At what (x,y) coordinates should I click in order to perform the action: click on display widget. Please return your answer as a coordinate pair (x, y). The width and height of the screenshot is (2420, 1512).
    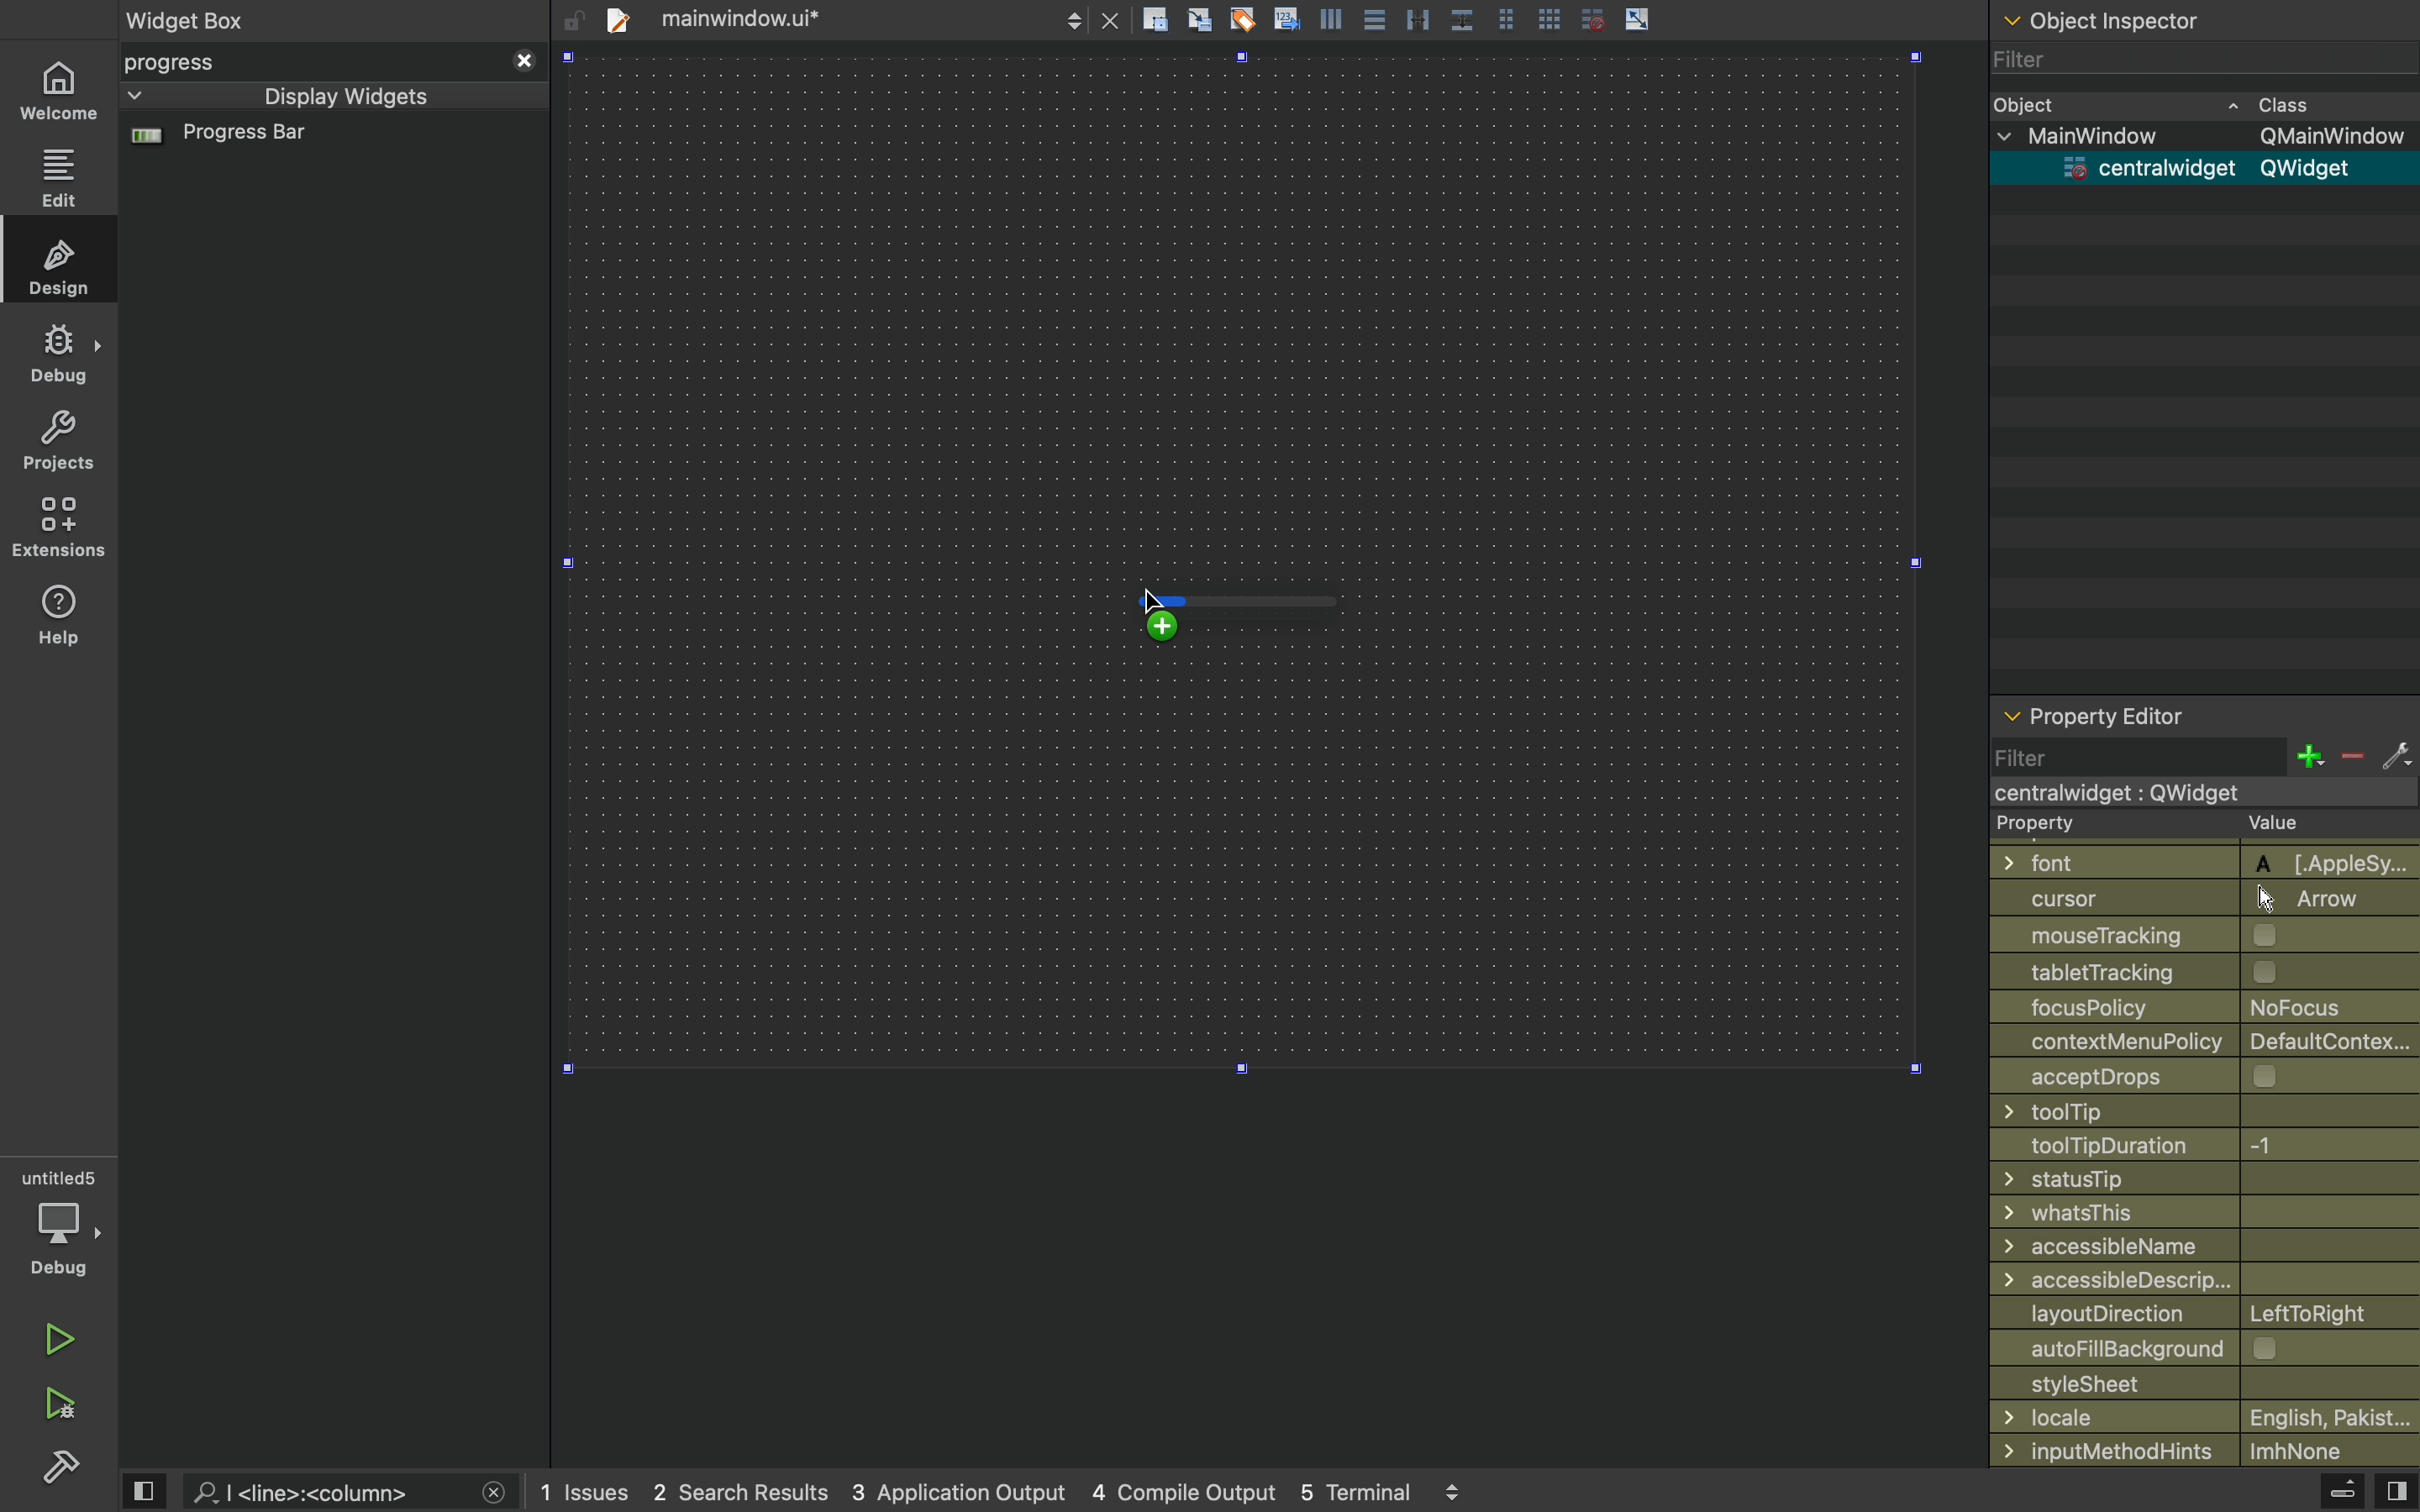
    Looking at the image, I should click on (306, 96).